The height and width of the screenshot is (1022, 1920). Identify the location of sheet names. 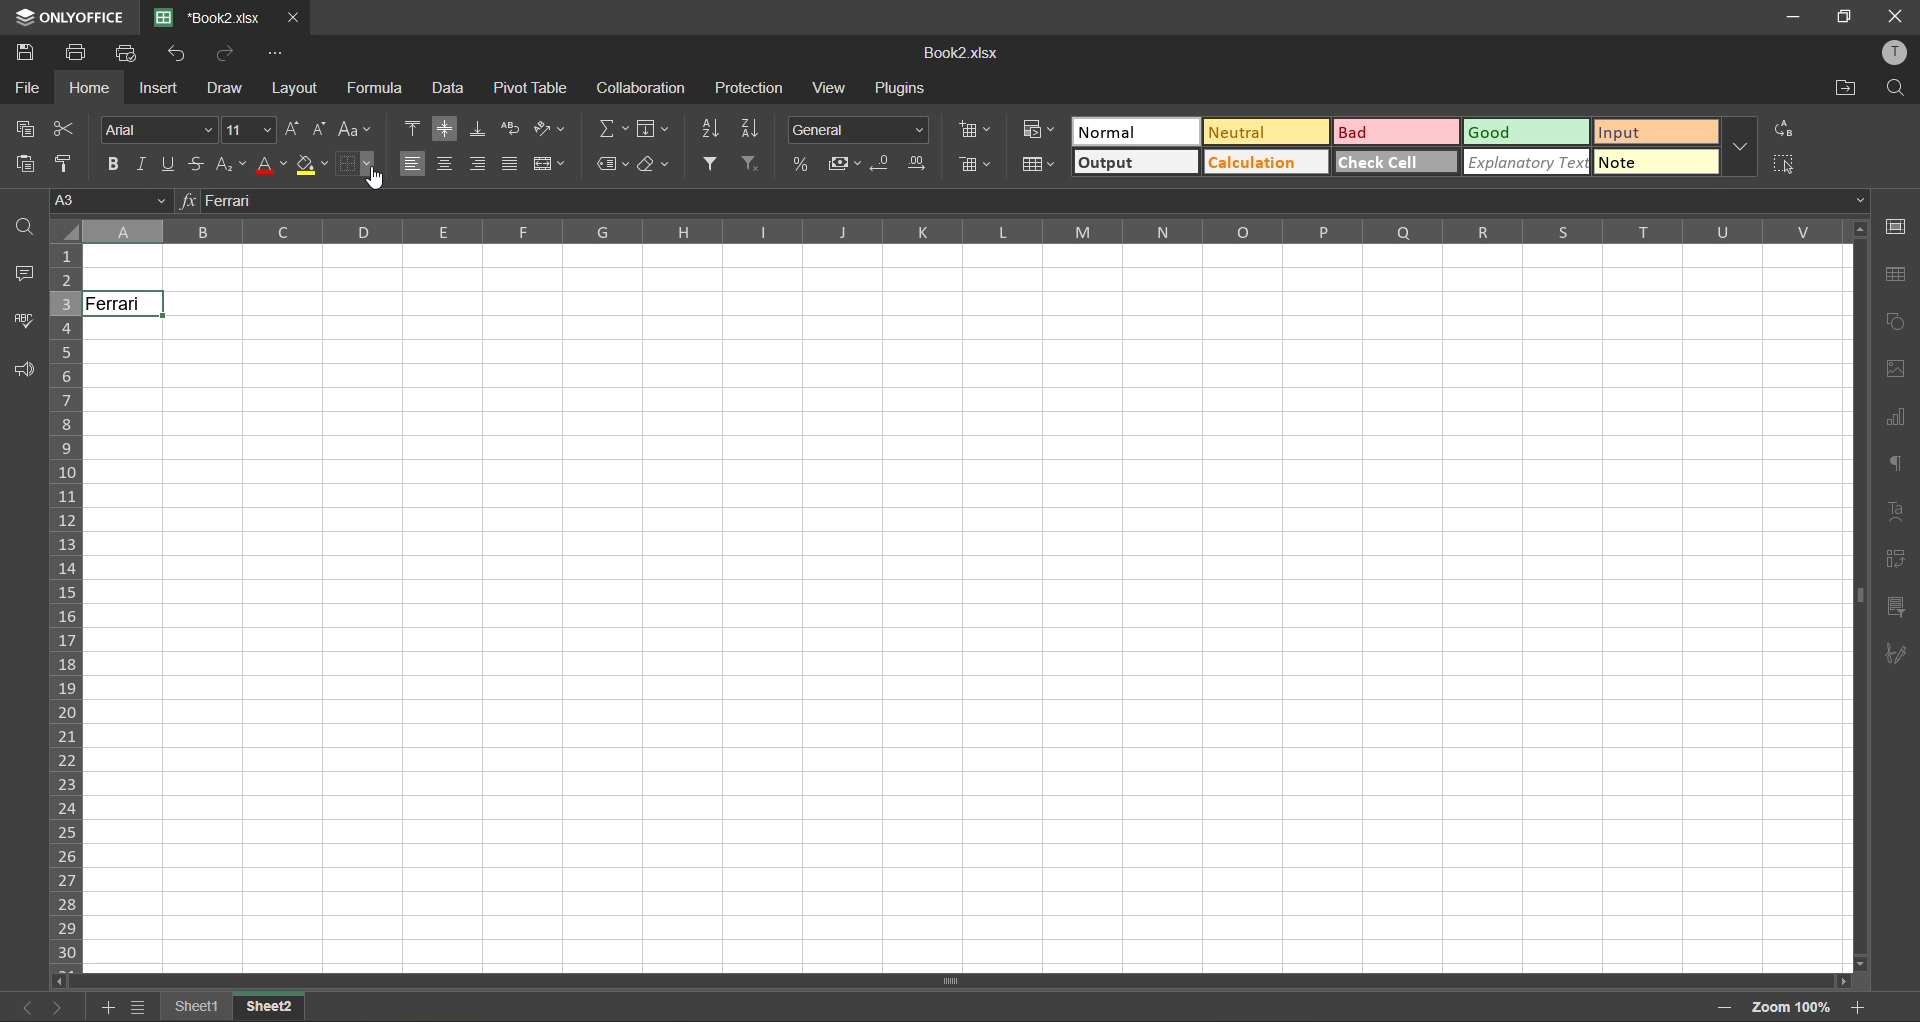
(195, 1007).